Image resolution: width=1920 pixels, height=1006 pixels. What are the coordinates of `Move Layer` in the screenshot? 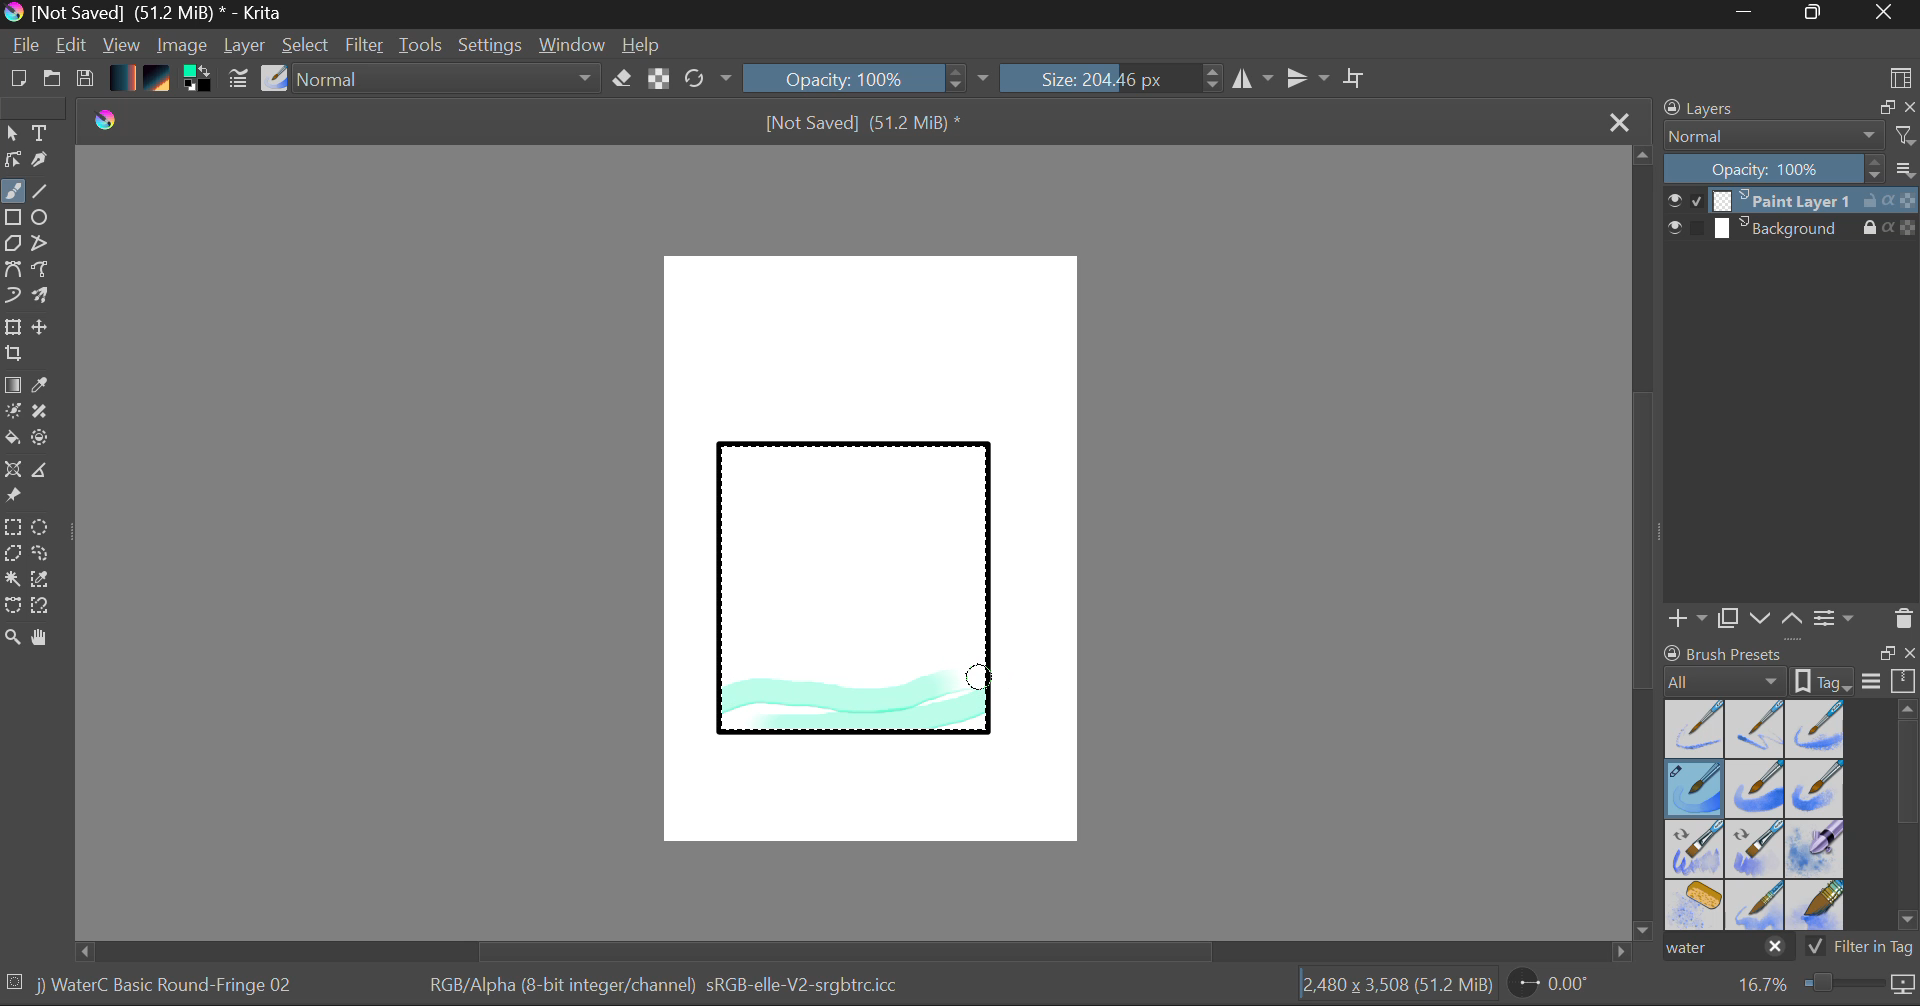 It's located at (42, 327).